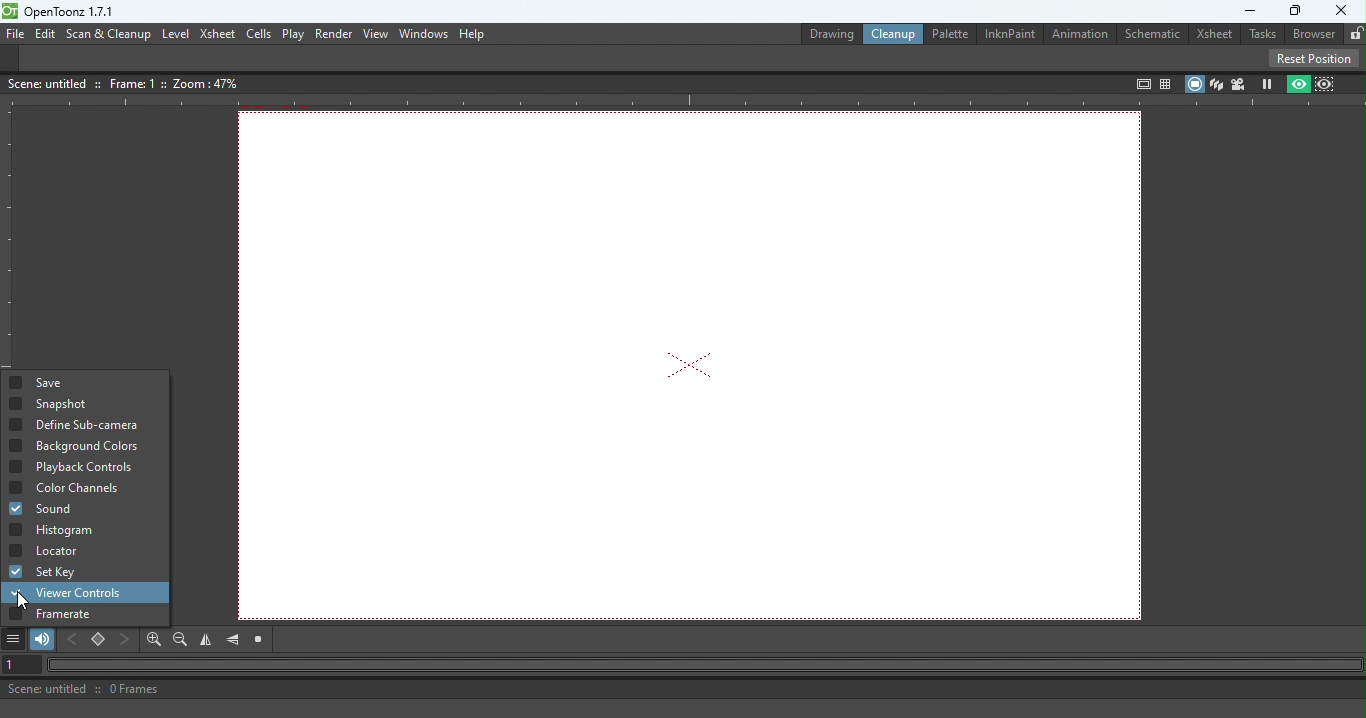 The height and width of the screenshot is (718, 1366). What do you see at coordinates (948, 33) in the screenshot?
I see `Palette` at bounding box center [948, 33].